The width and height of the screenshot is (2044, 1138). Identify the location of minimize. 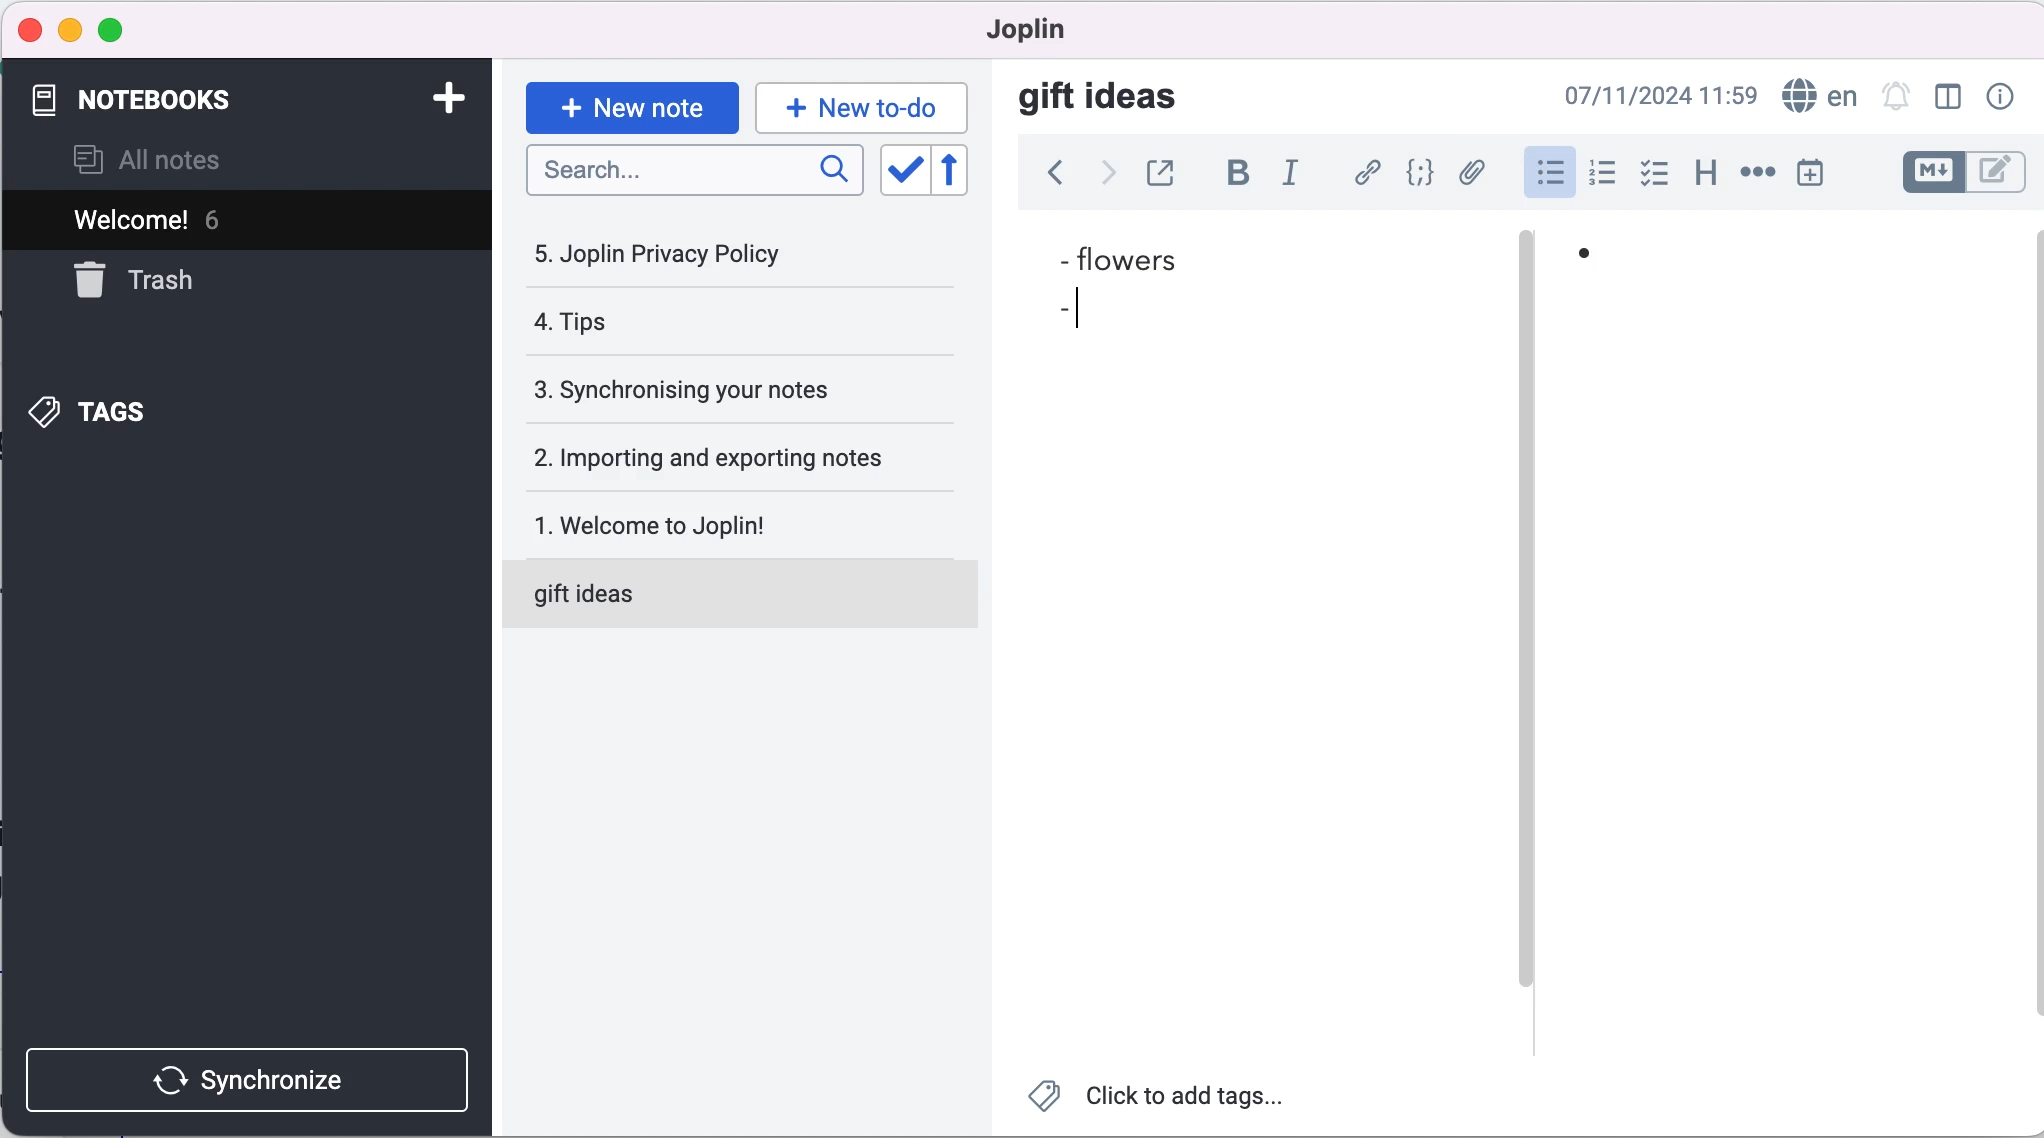
(70, 27).